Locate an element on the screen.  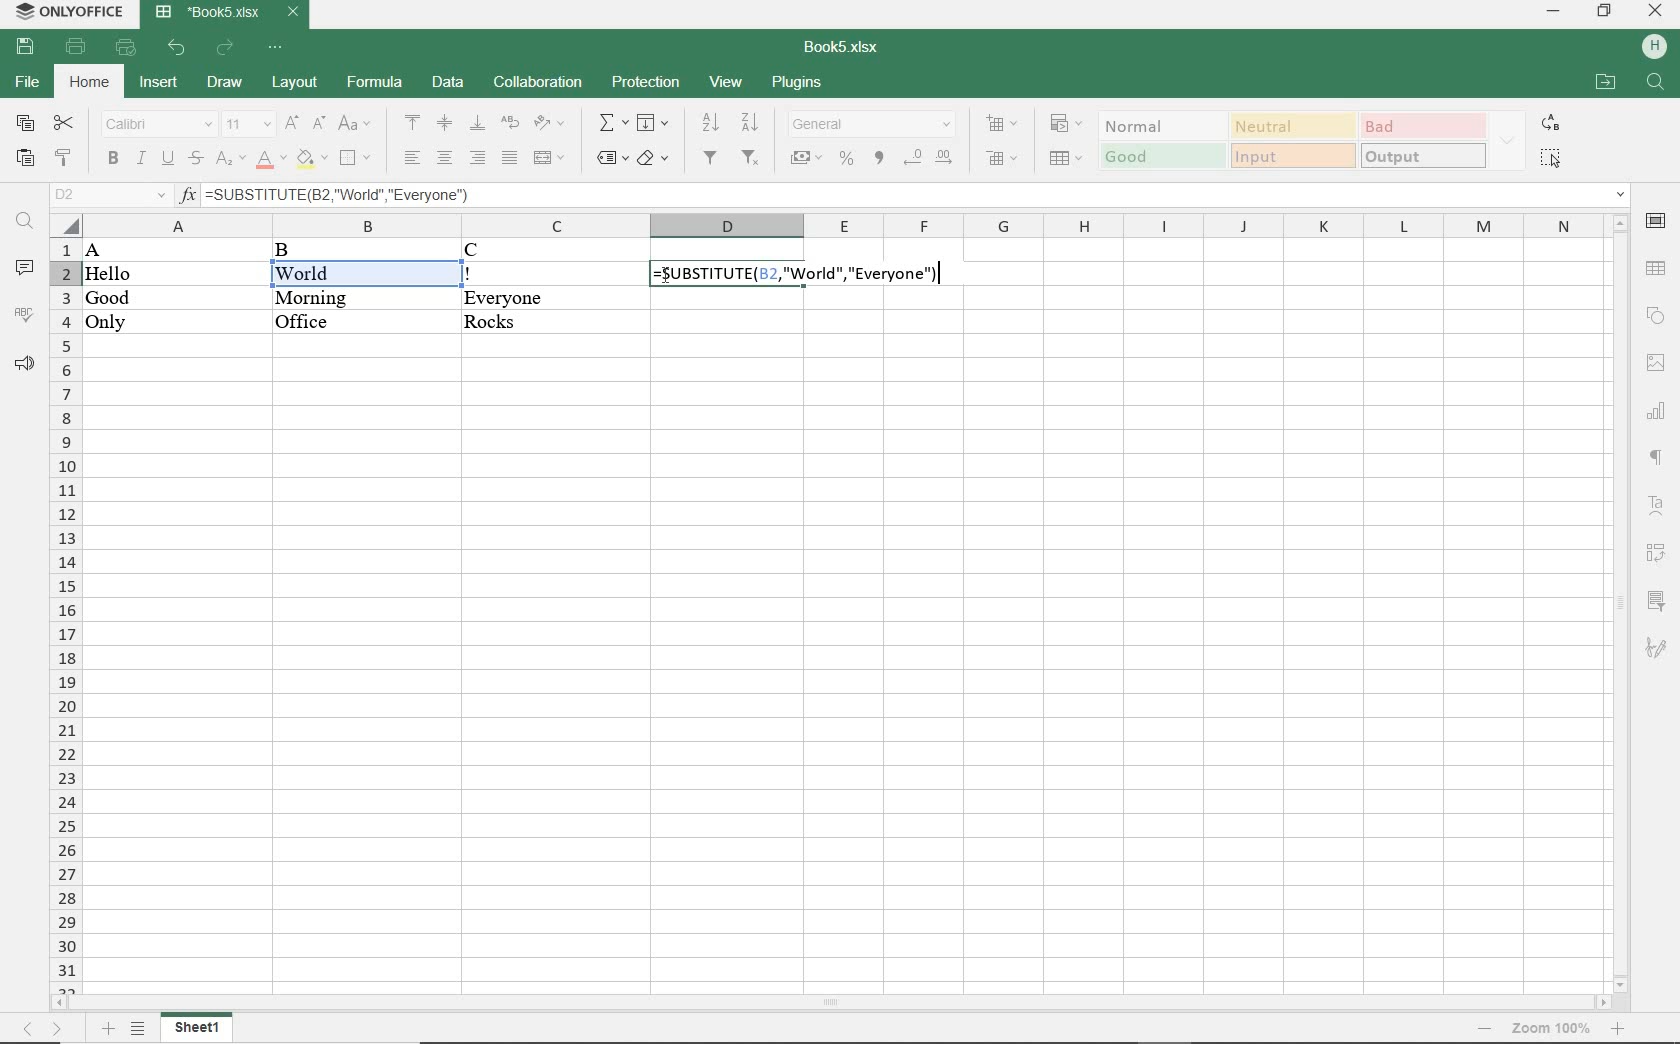
Everyone is located at coordinates (553, 298).